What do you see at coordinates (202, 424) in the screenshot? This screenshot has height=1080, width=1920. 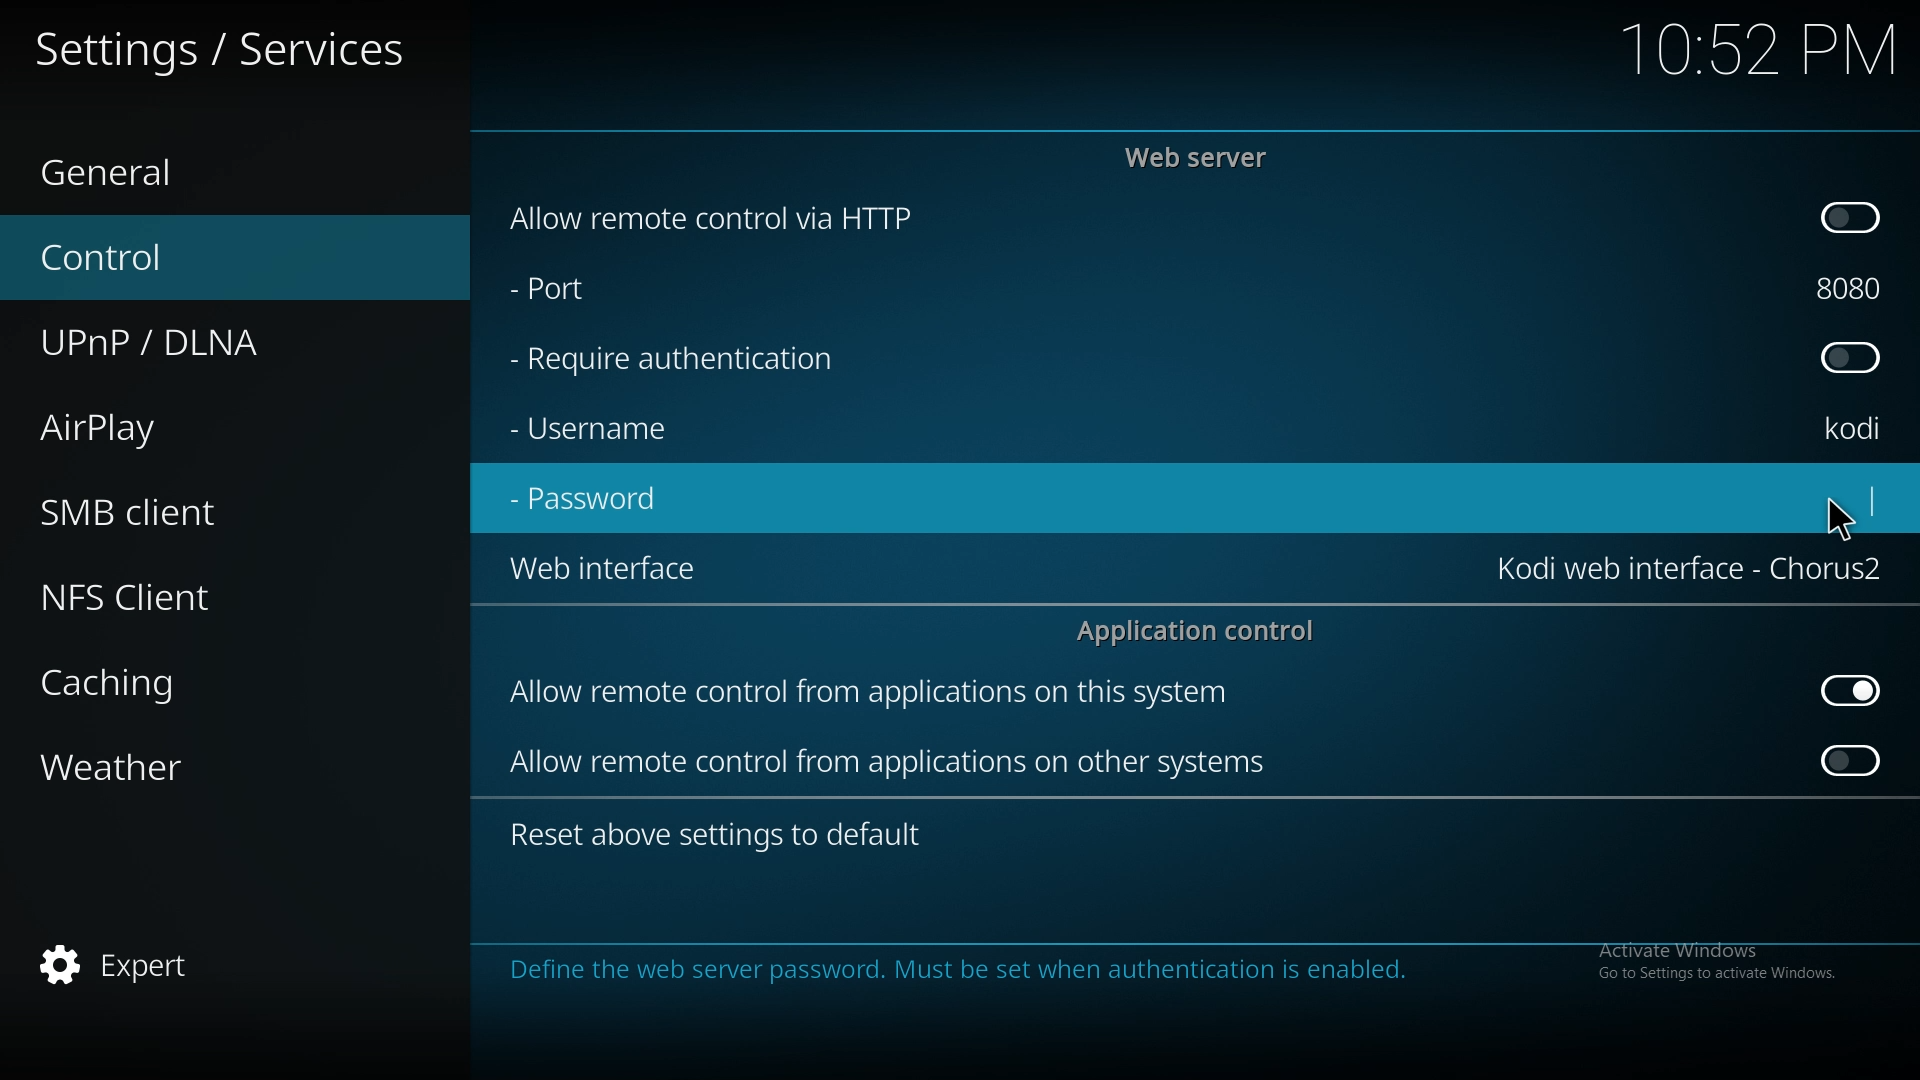 I see `airplay` at bounding box center [202, 424].